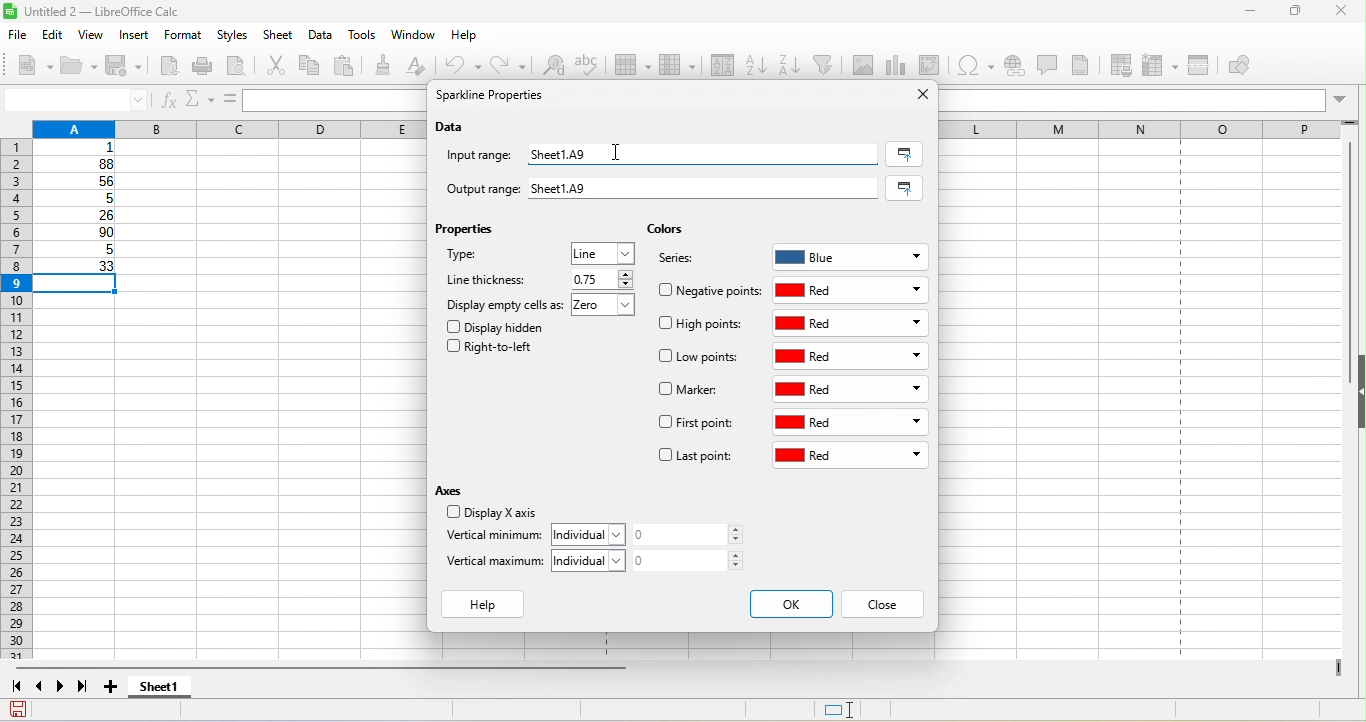 The image size is (1366, 722). Describe the element at coordinates (136, 36) in the screenshot. I see `insert` at that location.